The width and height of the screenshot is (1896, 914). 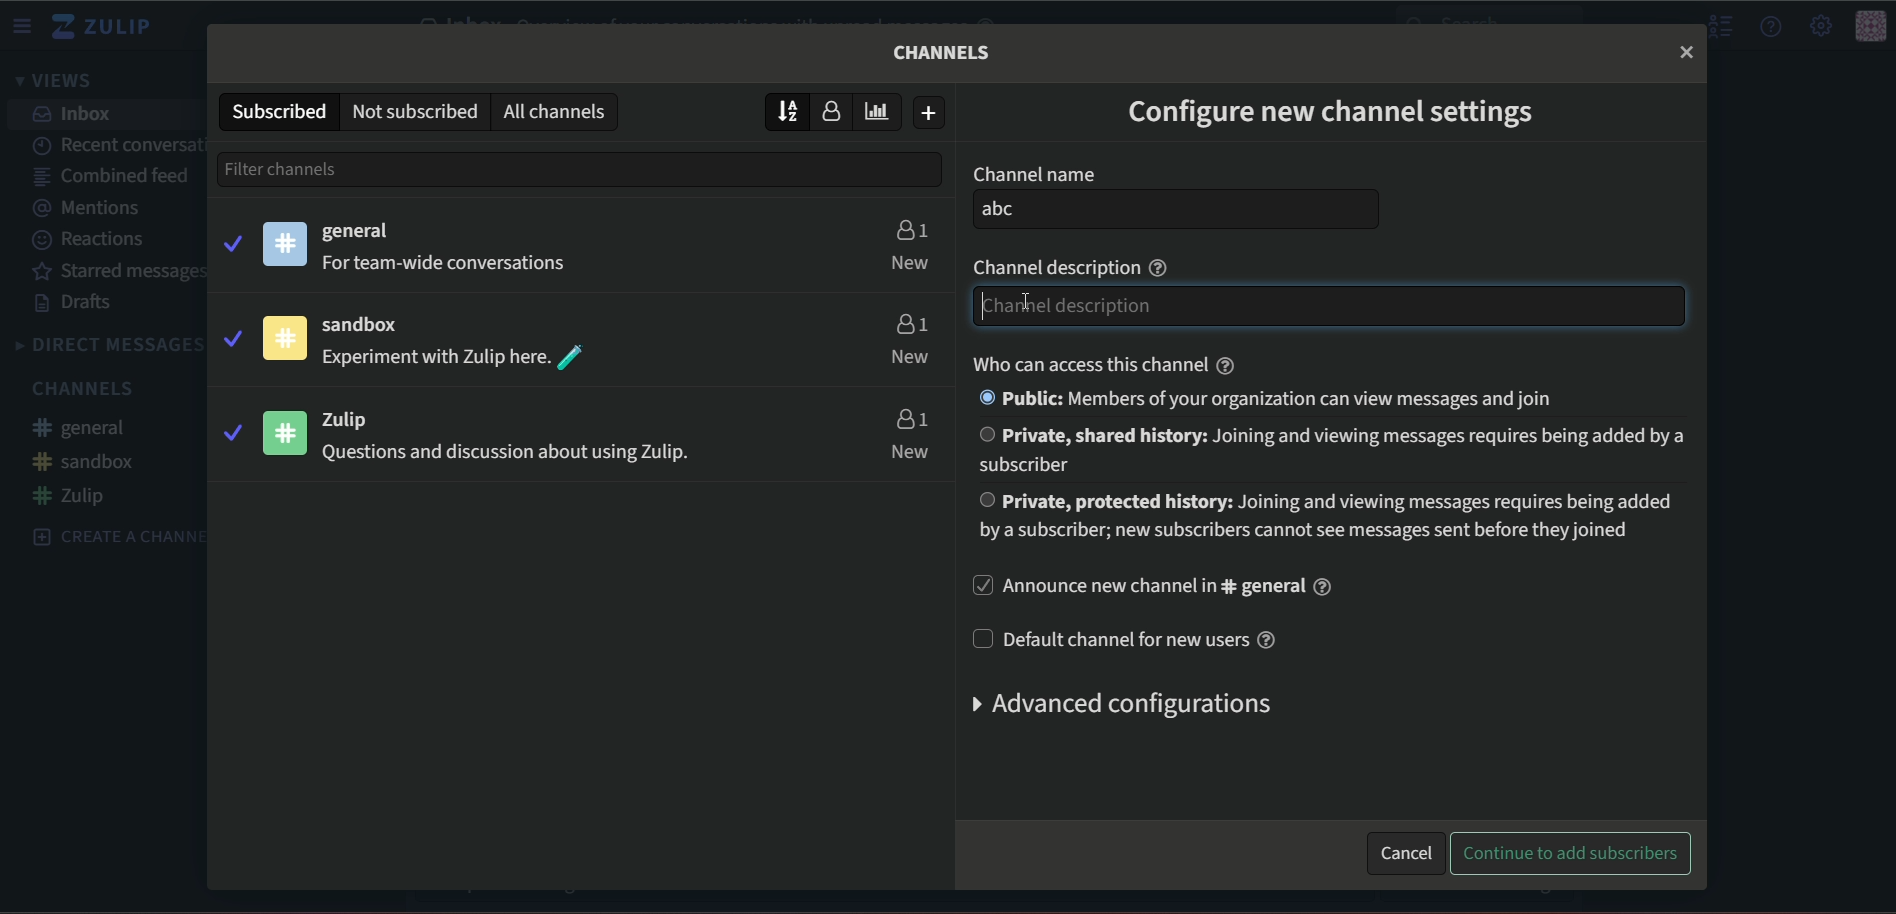 What do you see at coordinates (372, 326) in the screenshot?
I see `sandbox` at bounding box center [372, 326].